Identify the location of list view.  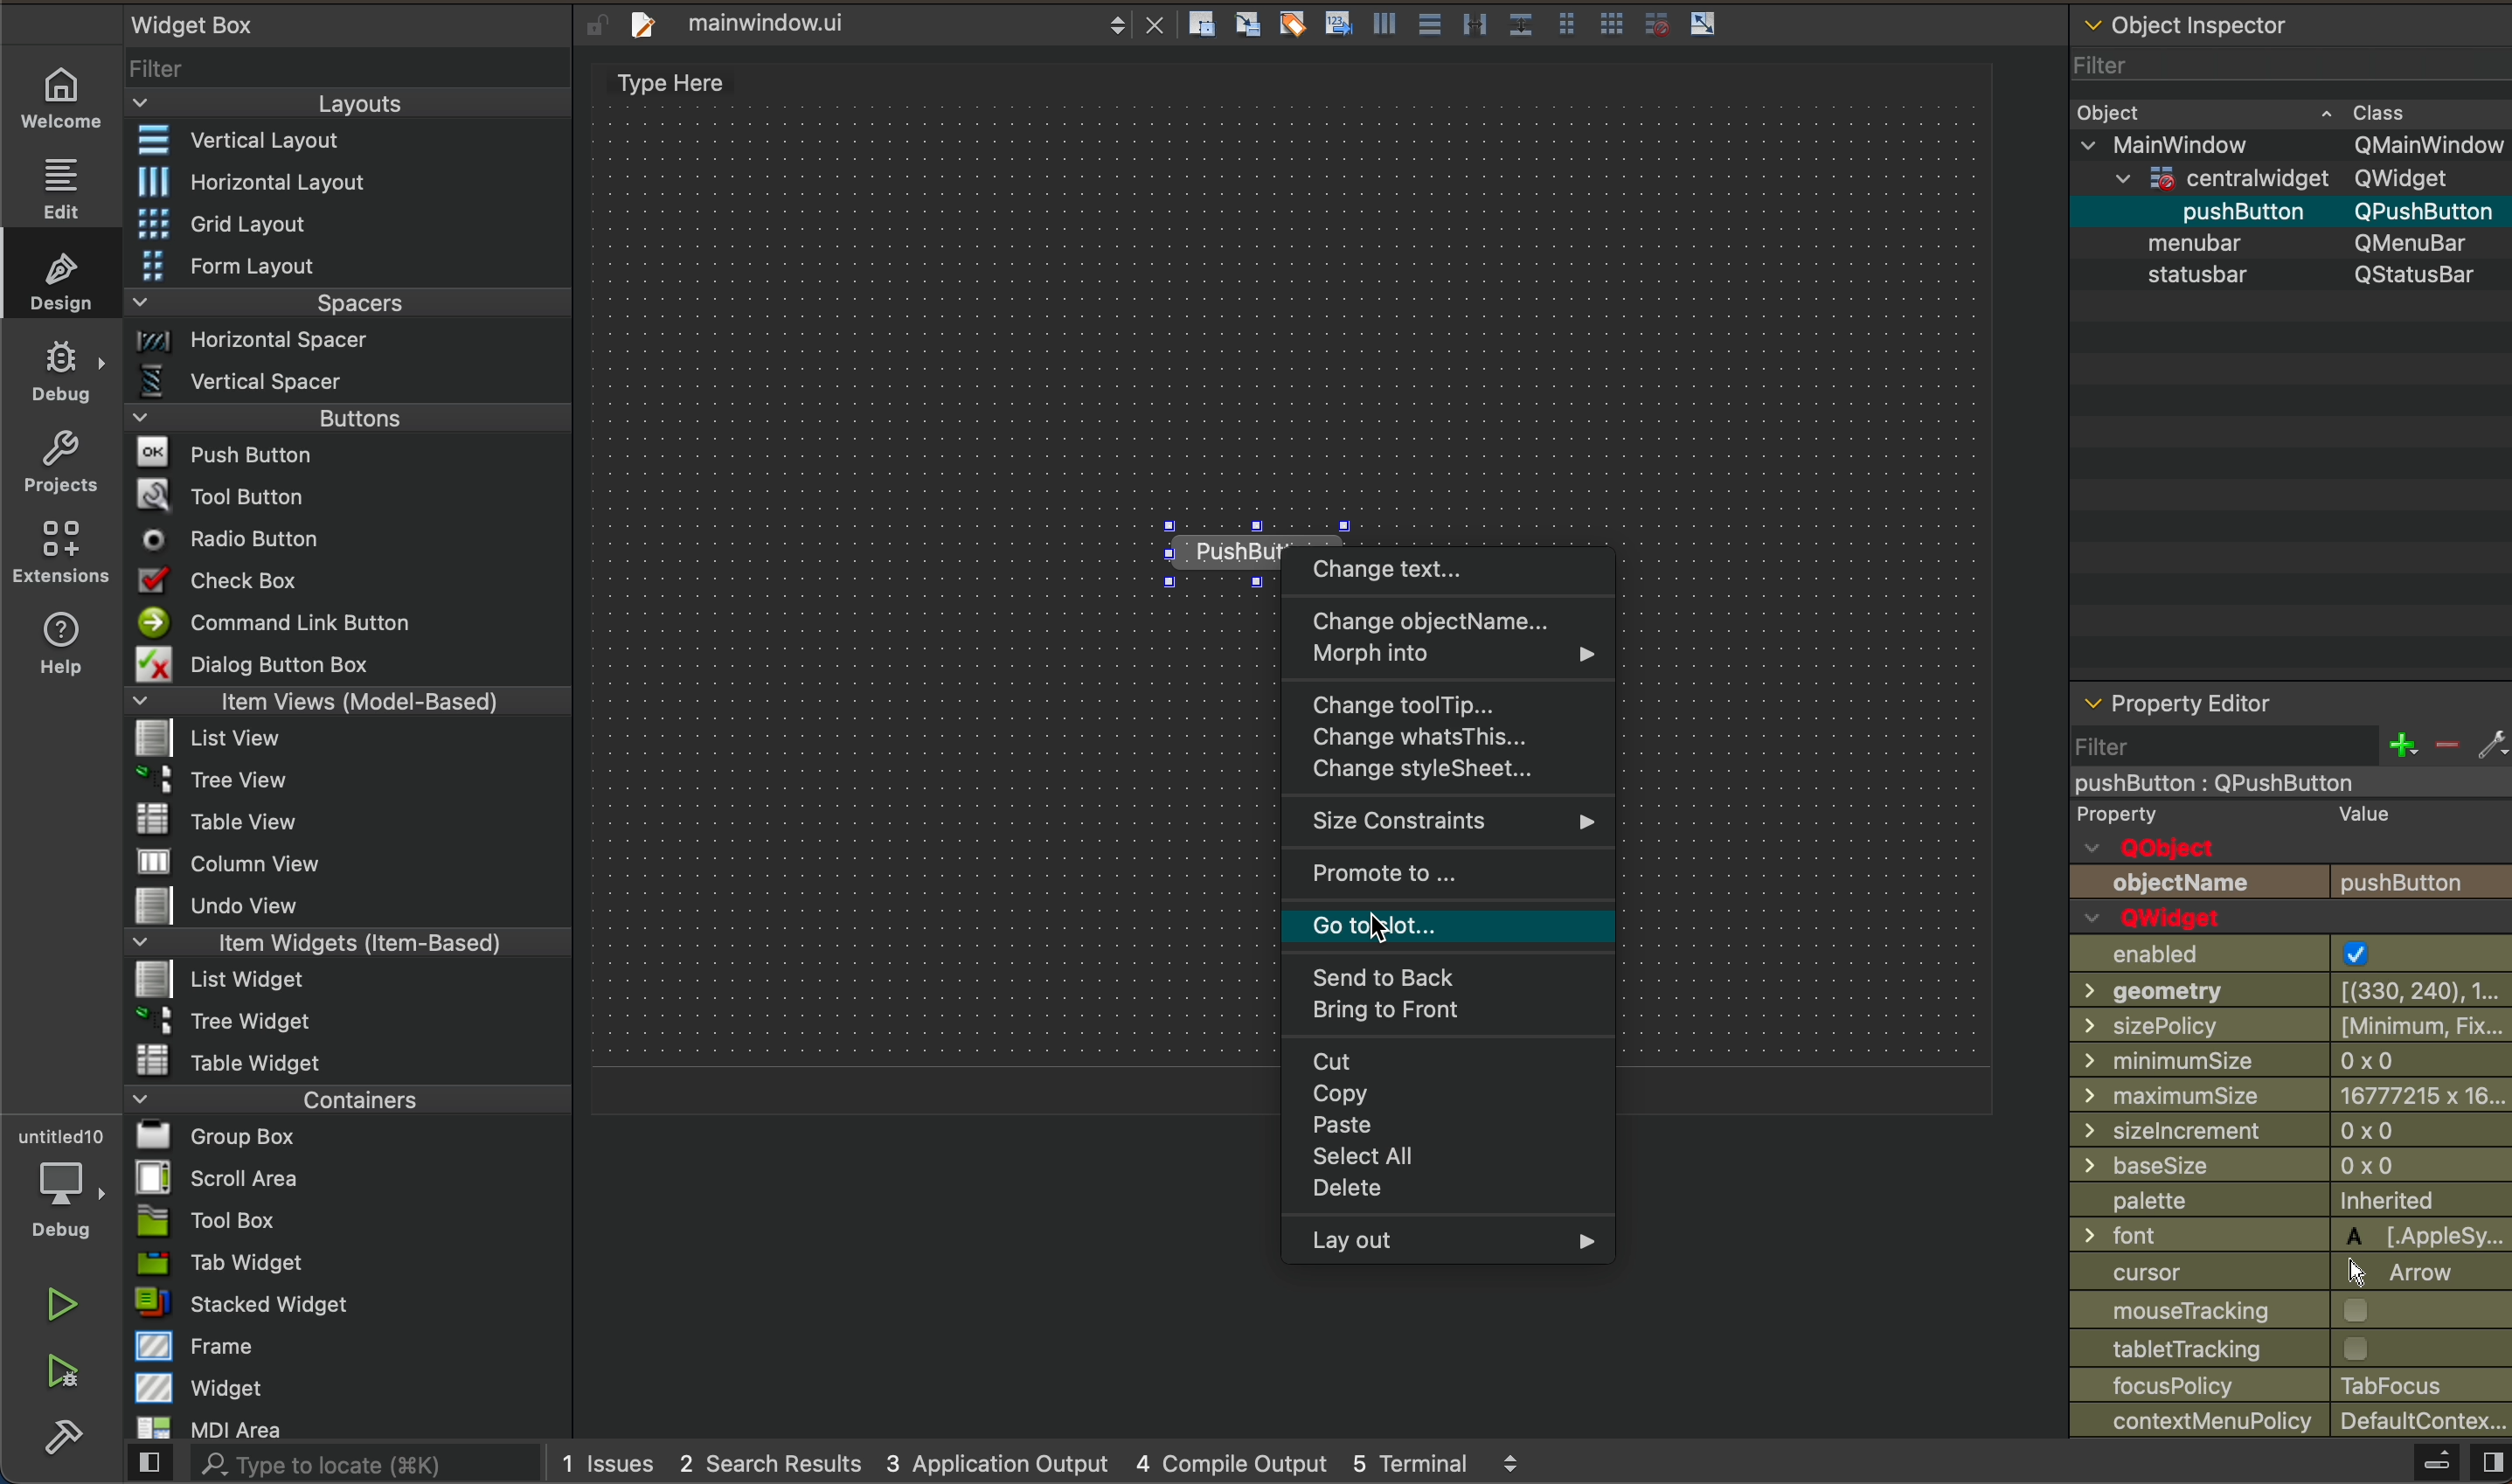
(349, 739).